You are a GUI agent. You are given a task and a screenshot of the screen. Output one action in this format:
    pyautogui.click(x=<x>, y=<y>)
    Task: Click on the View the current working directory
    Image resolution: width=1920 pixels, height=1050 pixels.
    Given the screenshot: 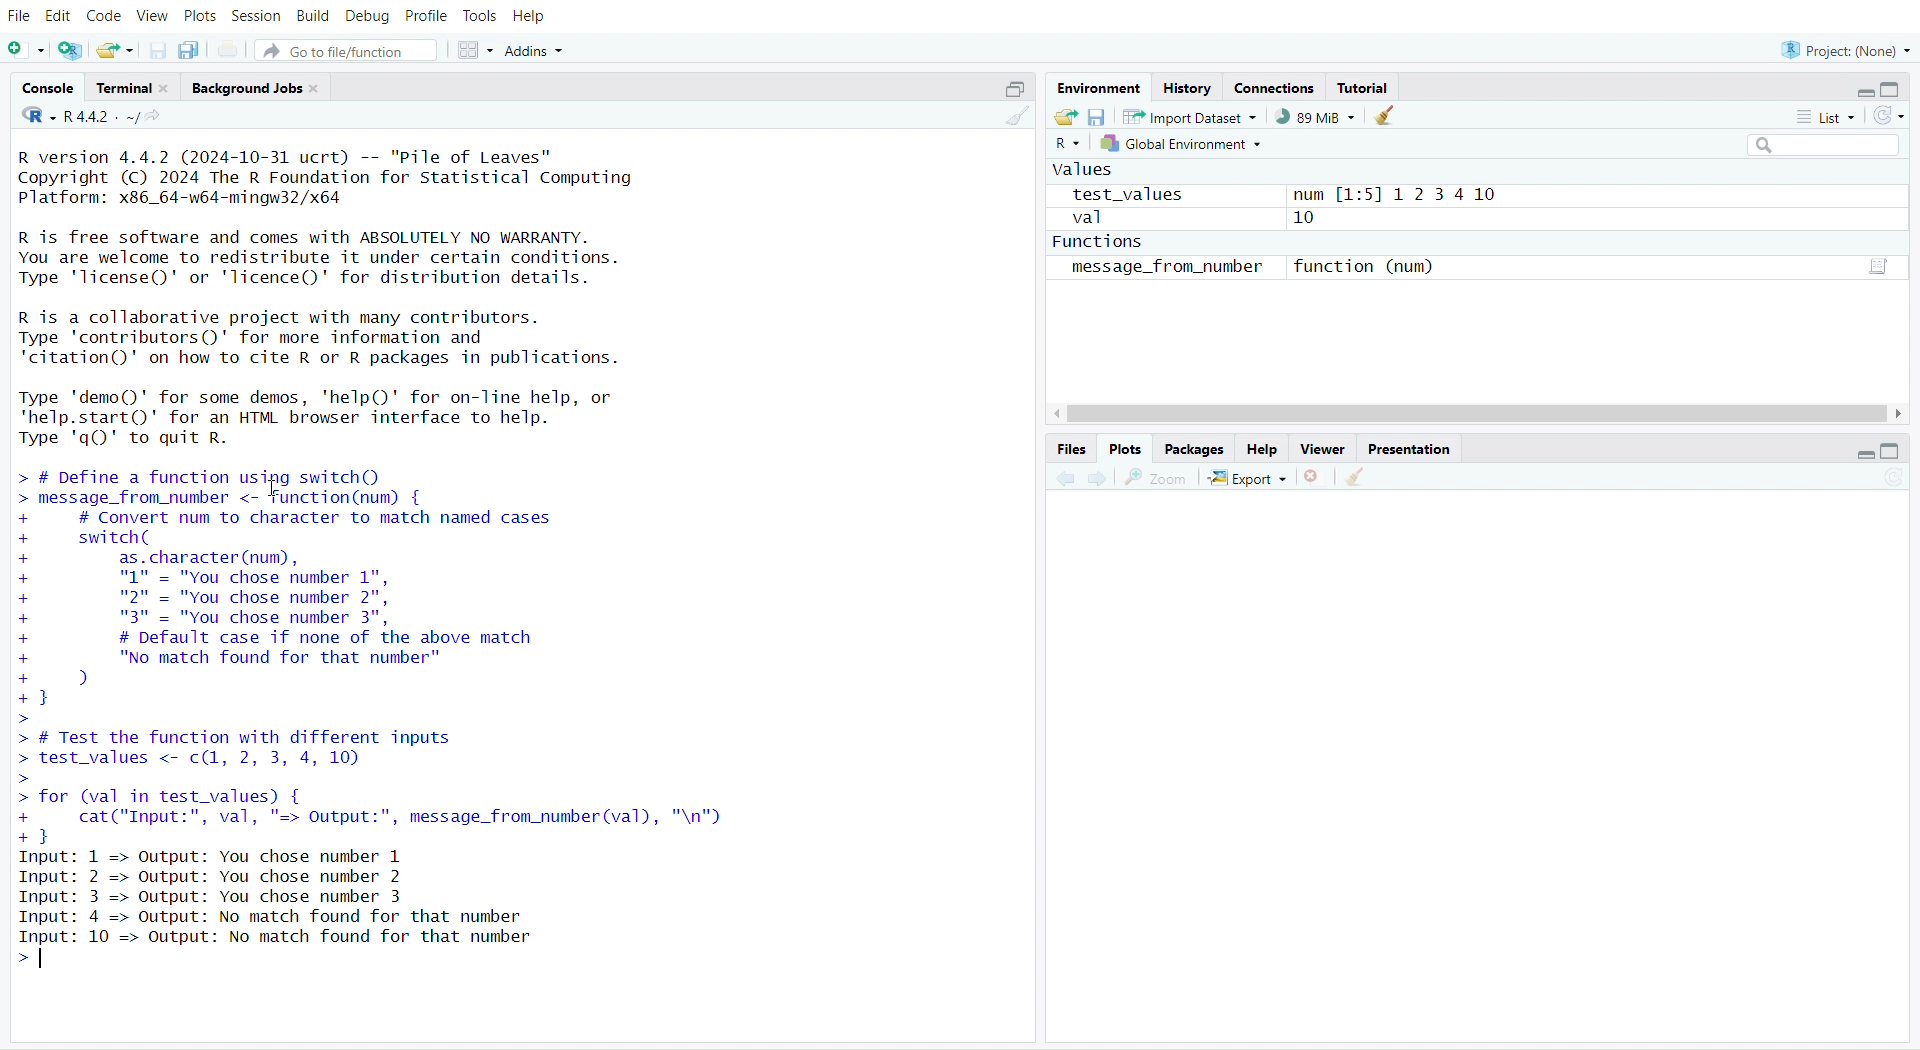 What is the action you would take?
    pyautogui.click(x=160, y=119)
    